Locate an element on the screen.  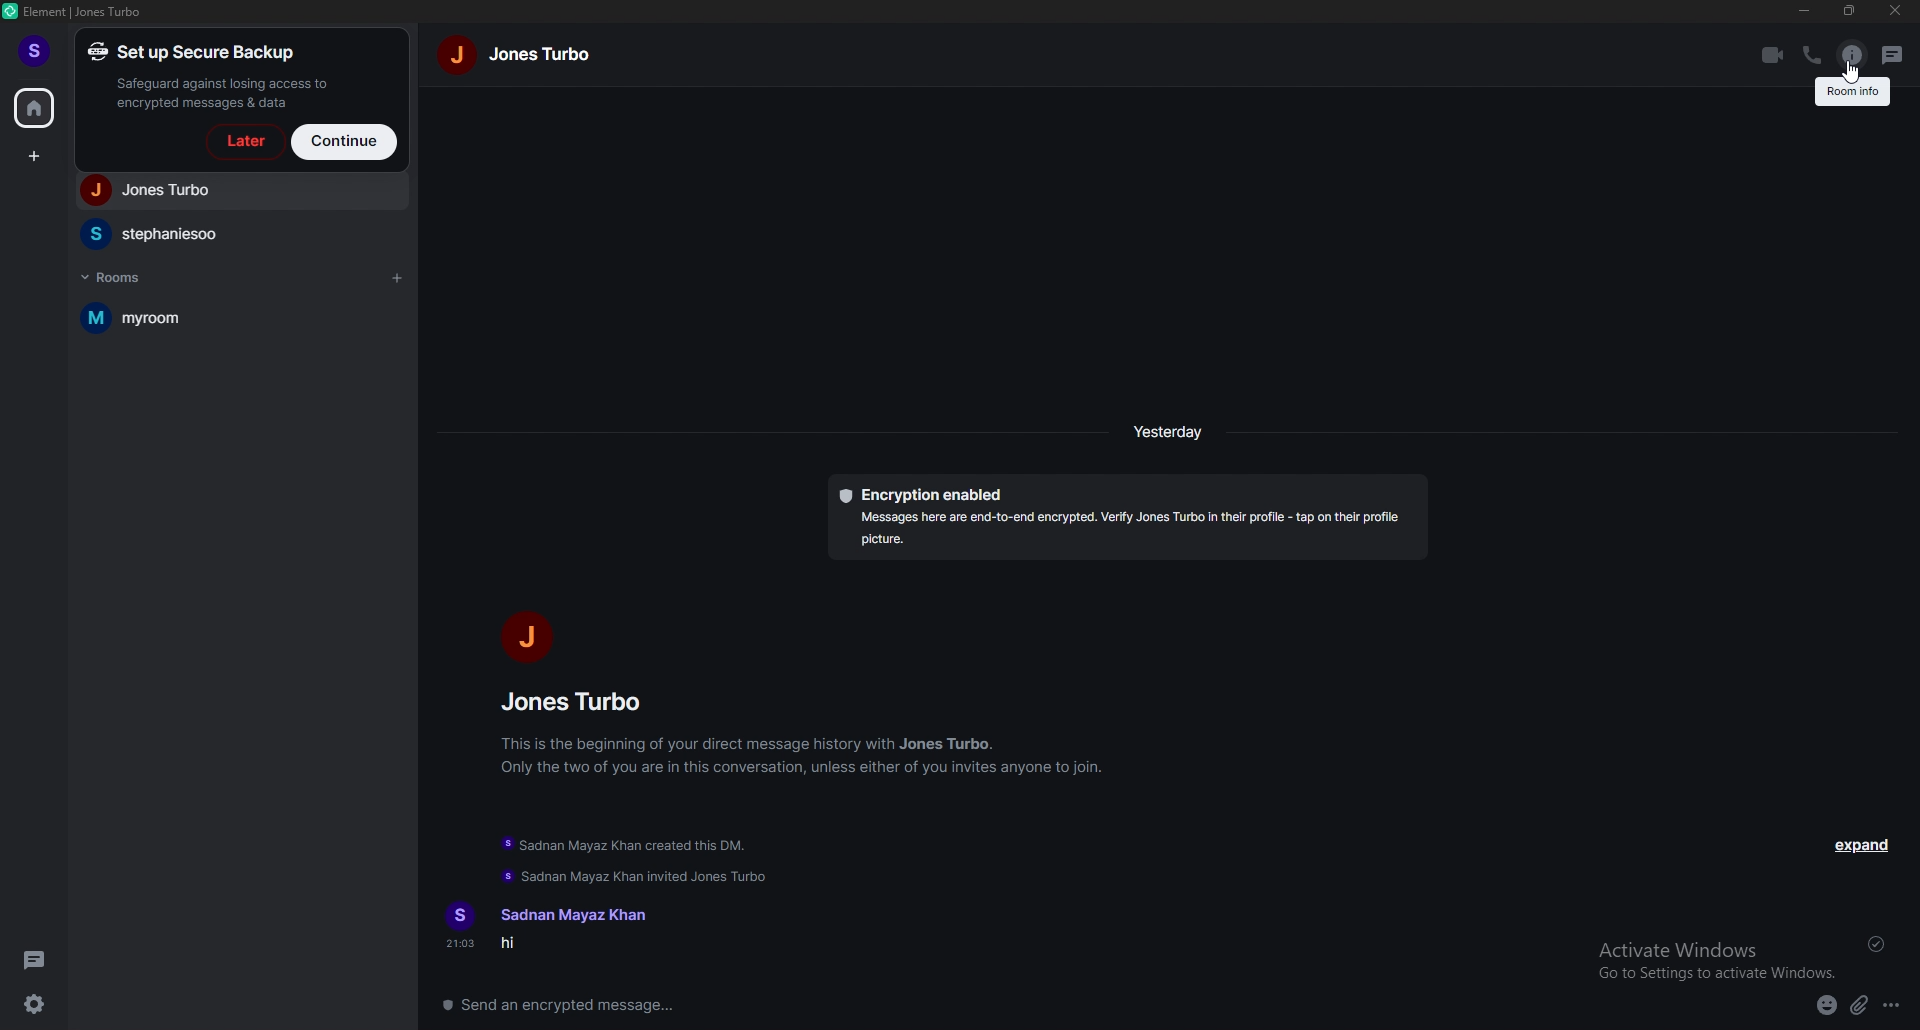
options is located at coordinates (1893, 1007).